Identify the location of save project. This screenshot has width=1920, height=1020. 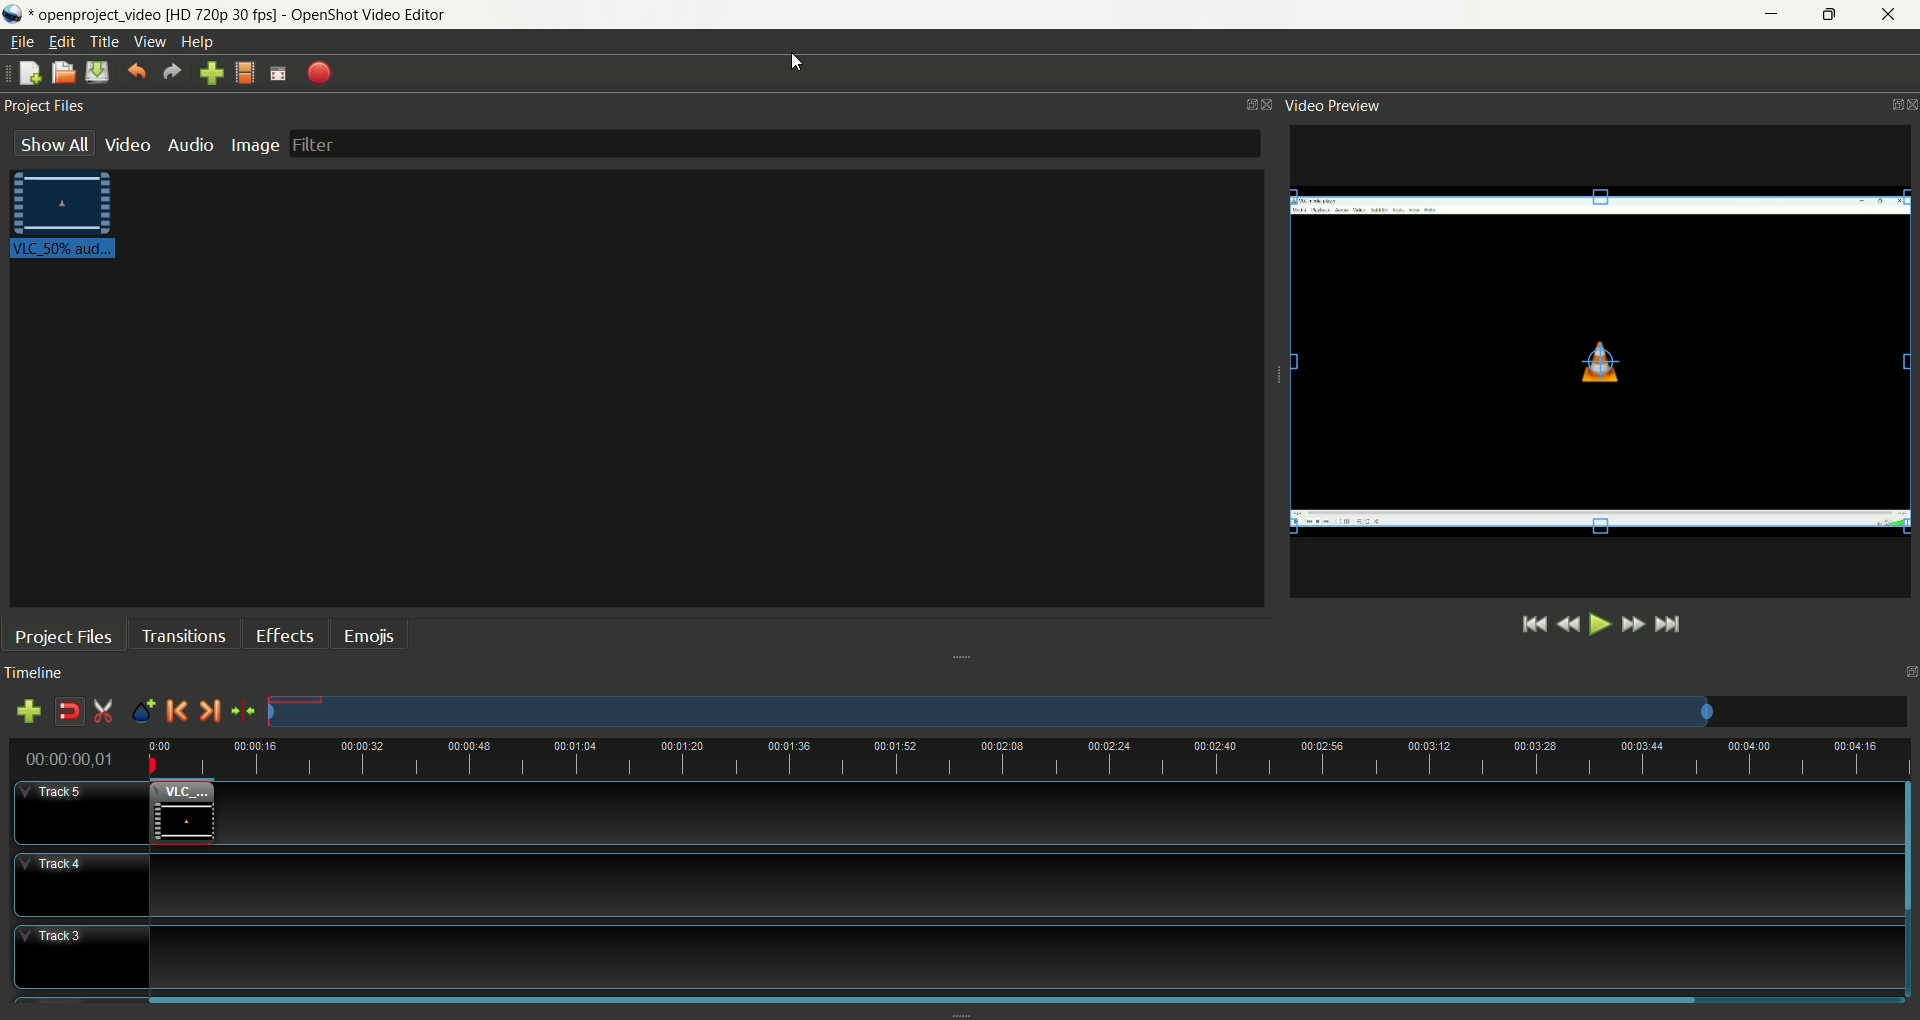
(98, 72).